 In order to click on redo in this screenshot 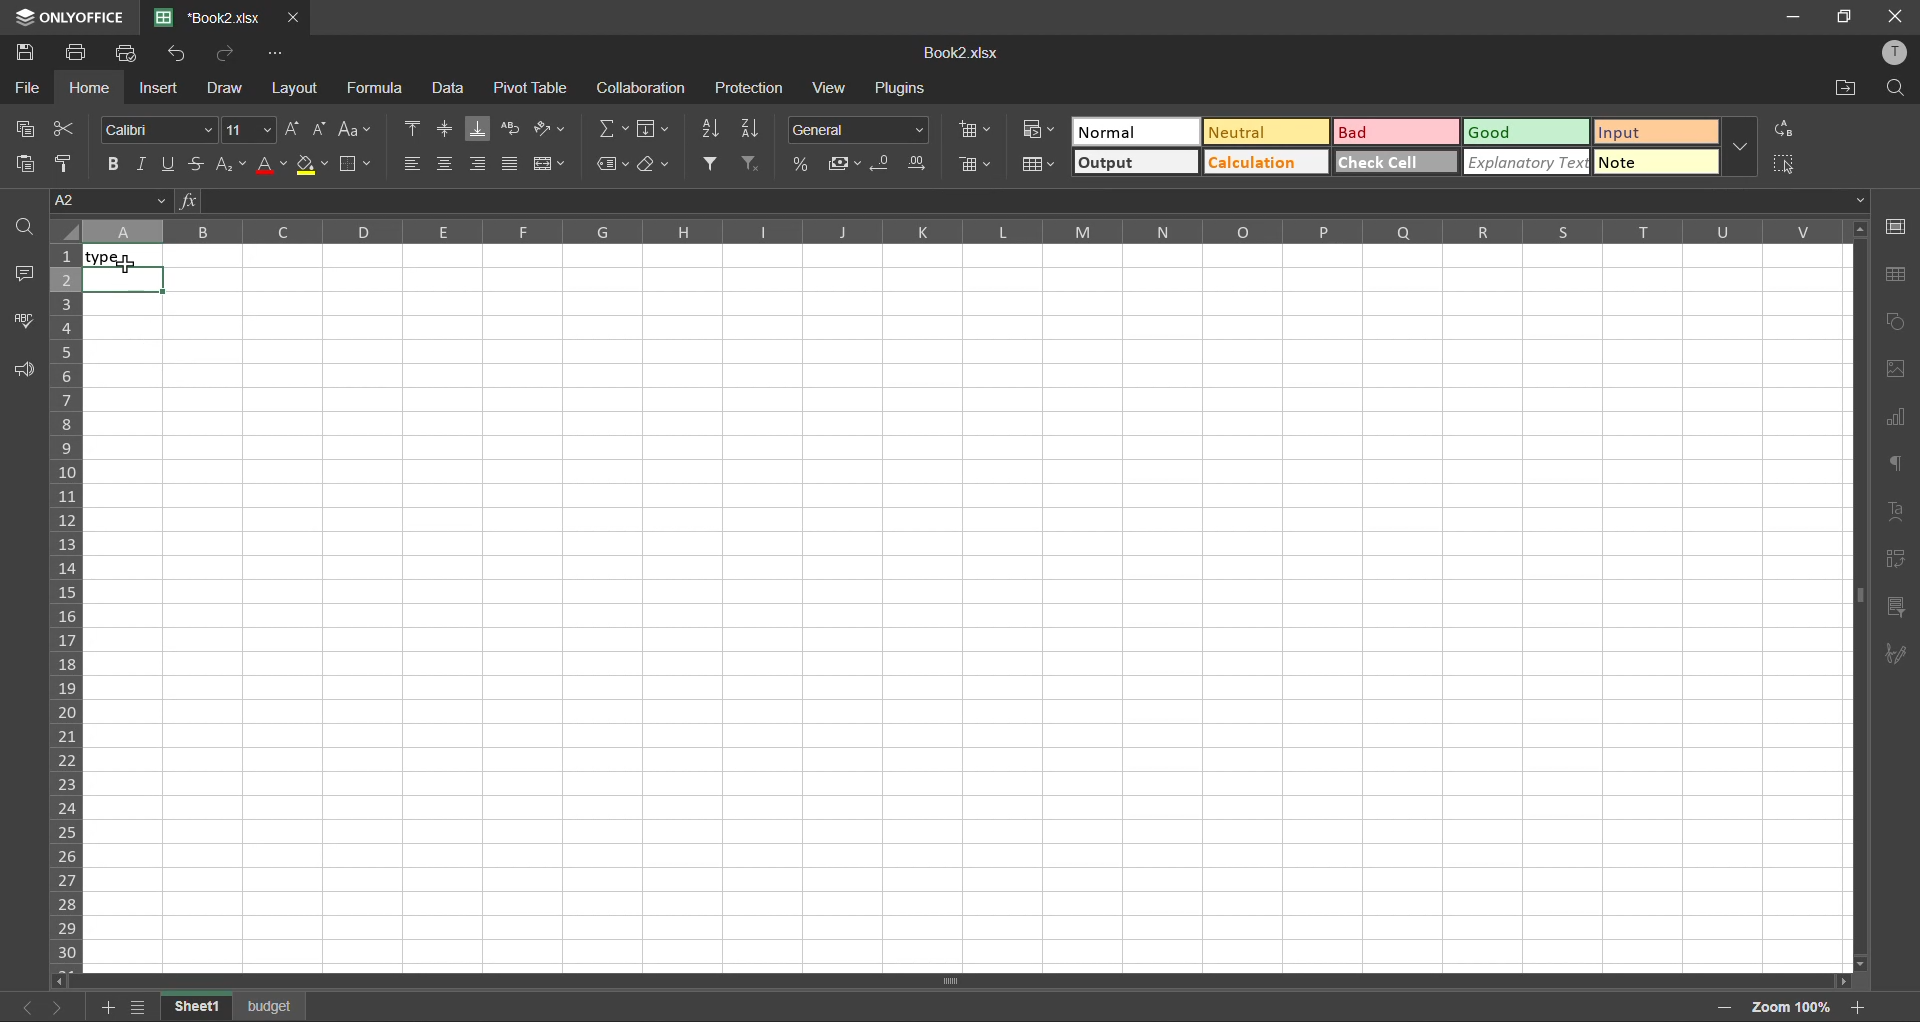, I will do `click(228, 54)`.